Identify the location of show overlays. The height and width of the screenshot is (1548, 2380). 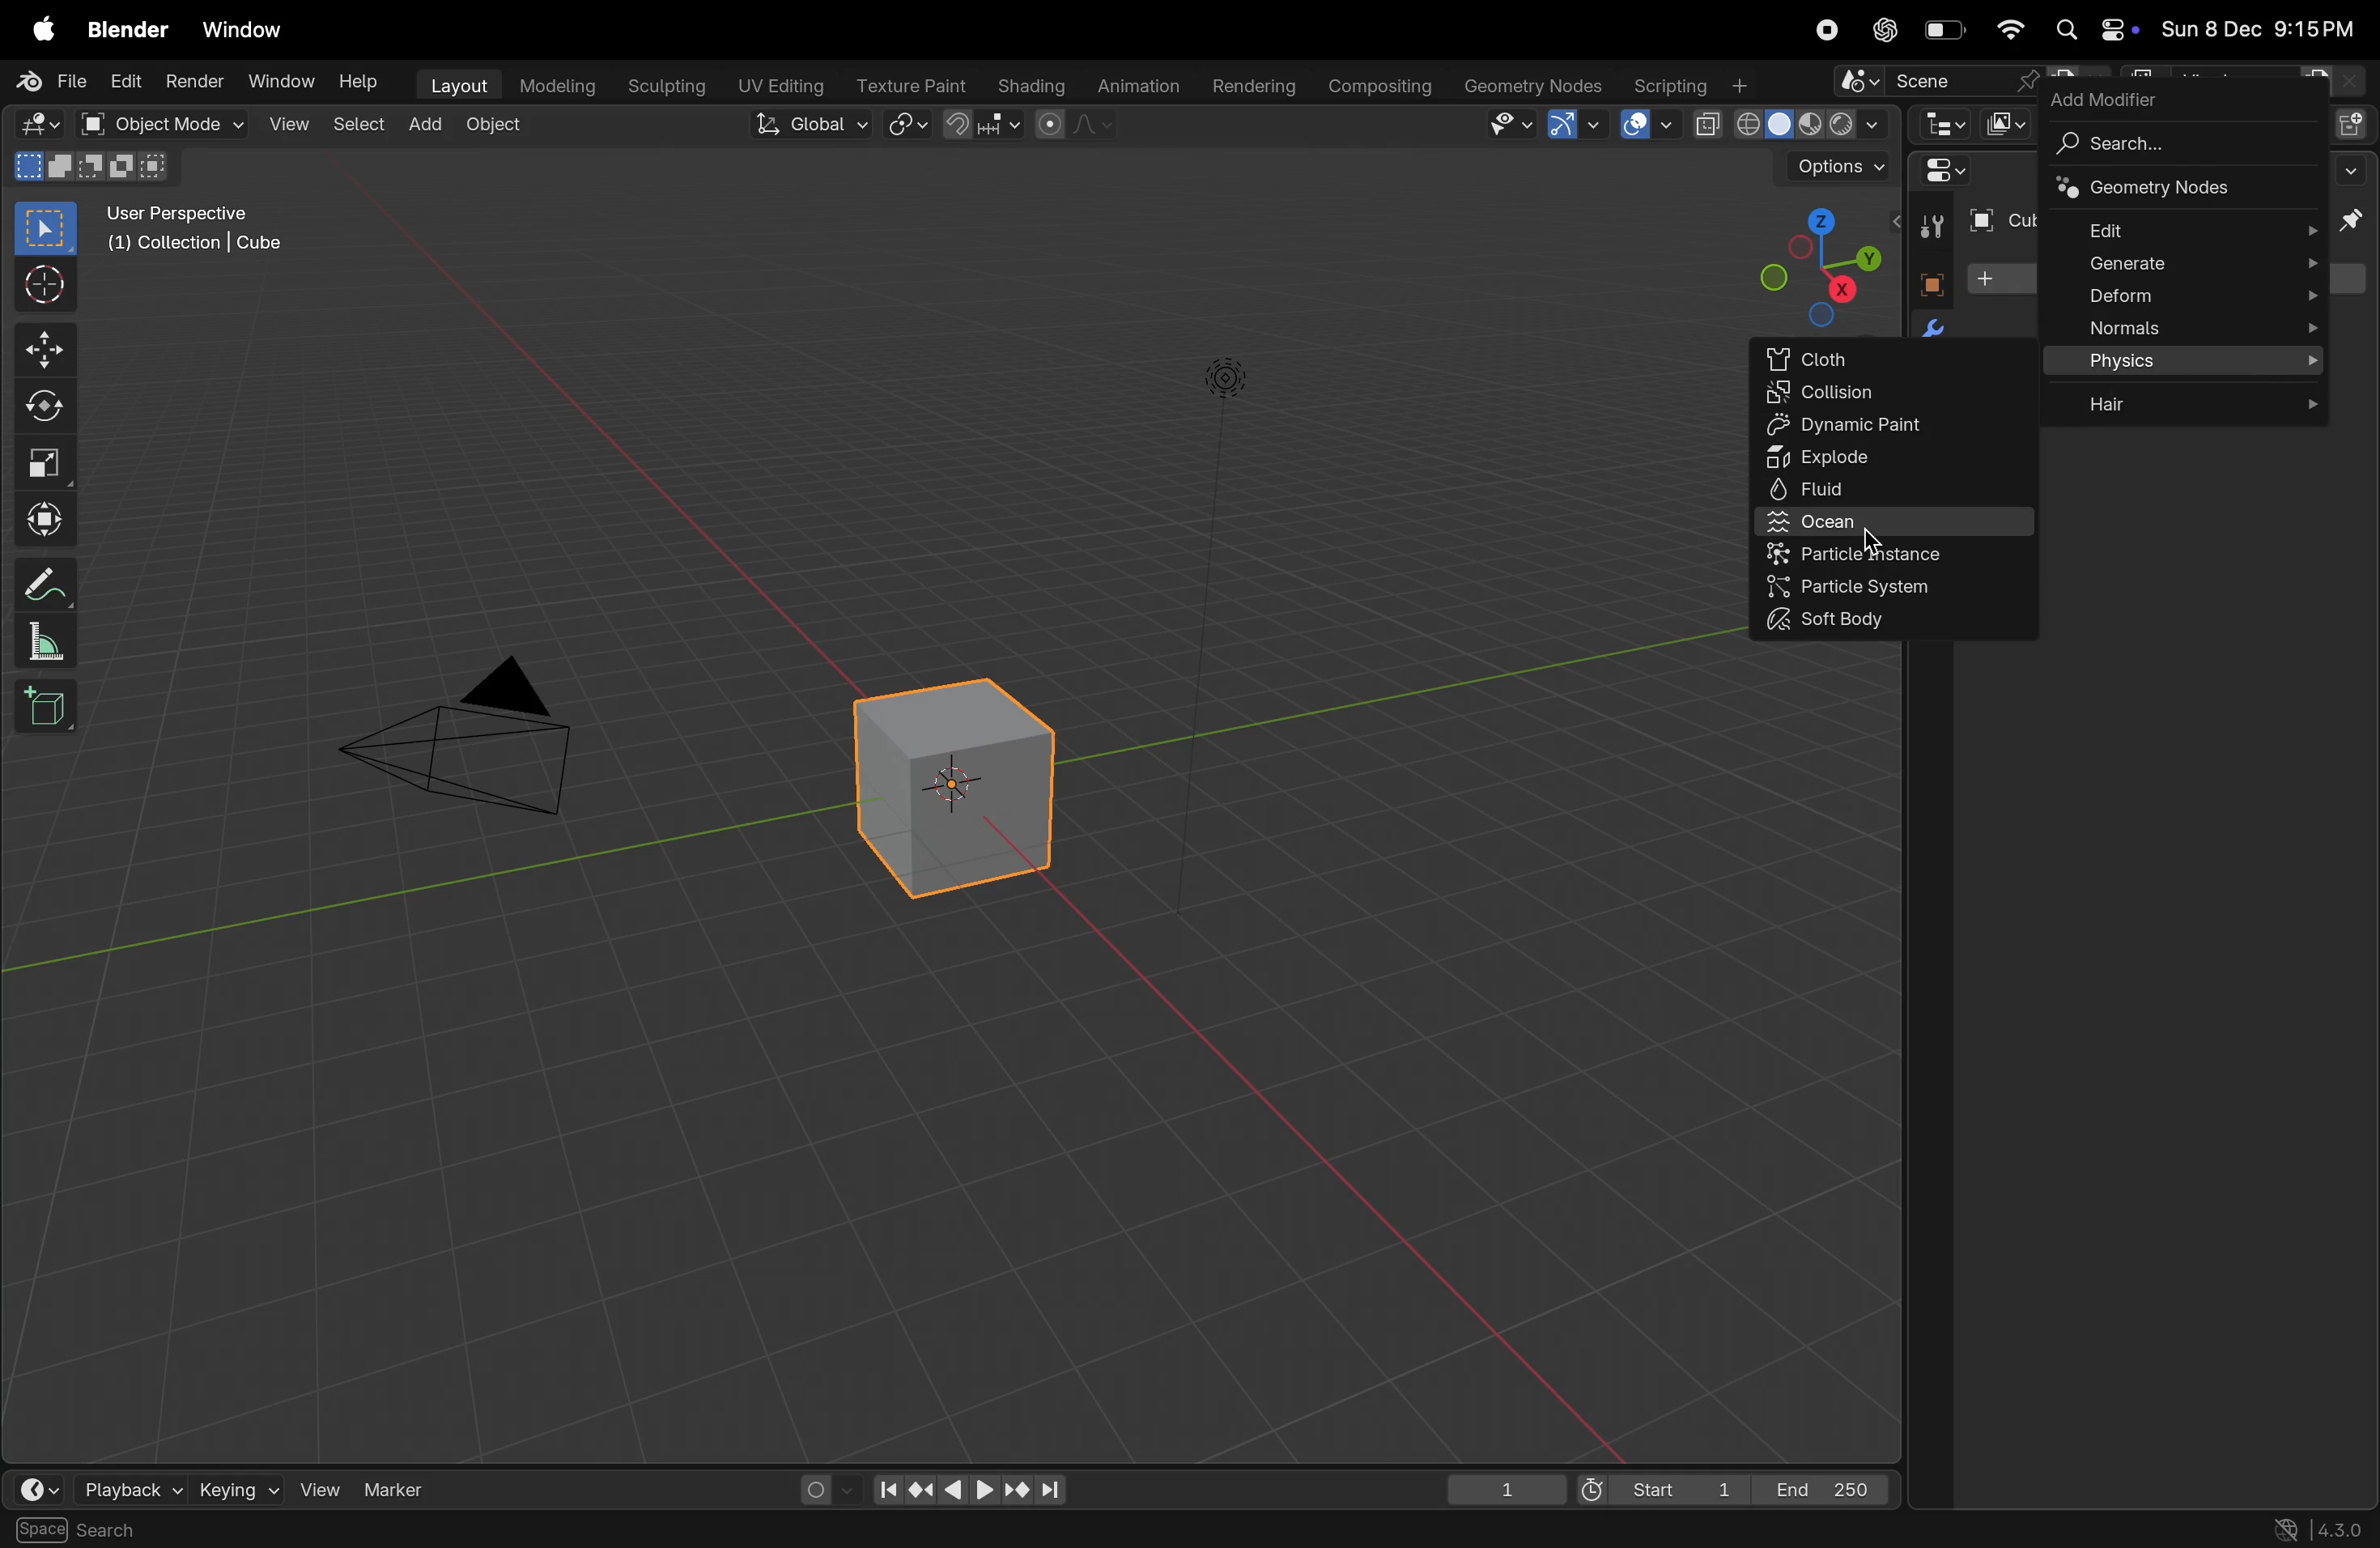
(1647, 124).